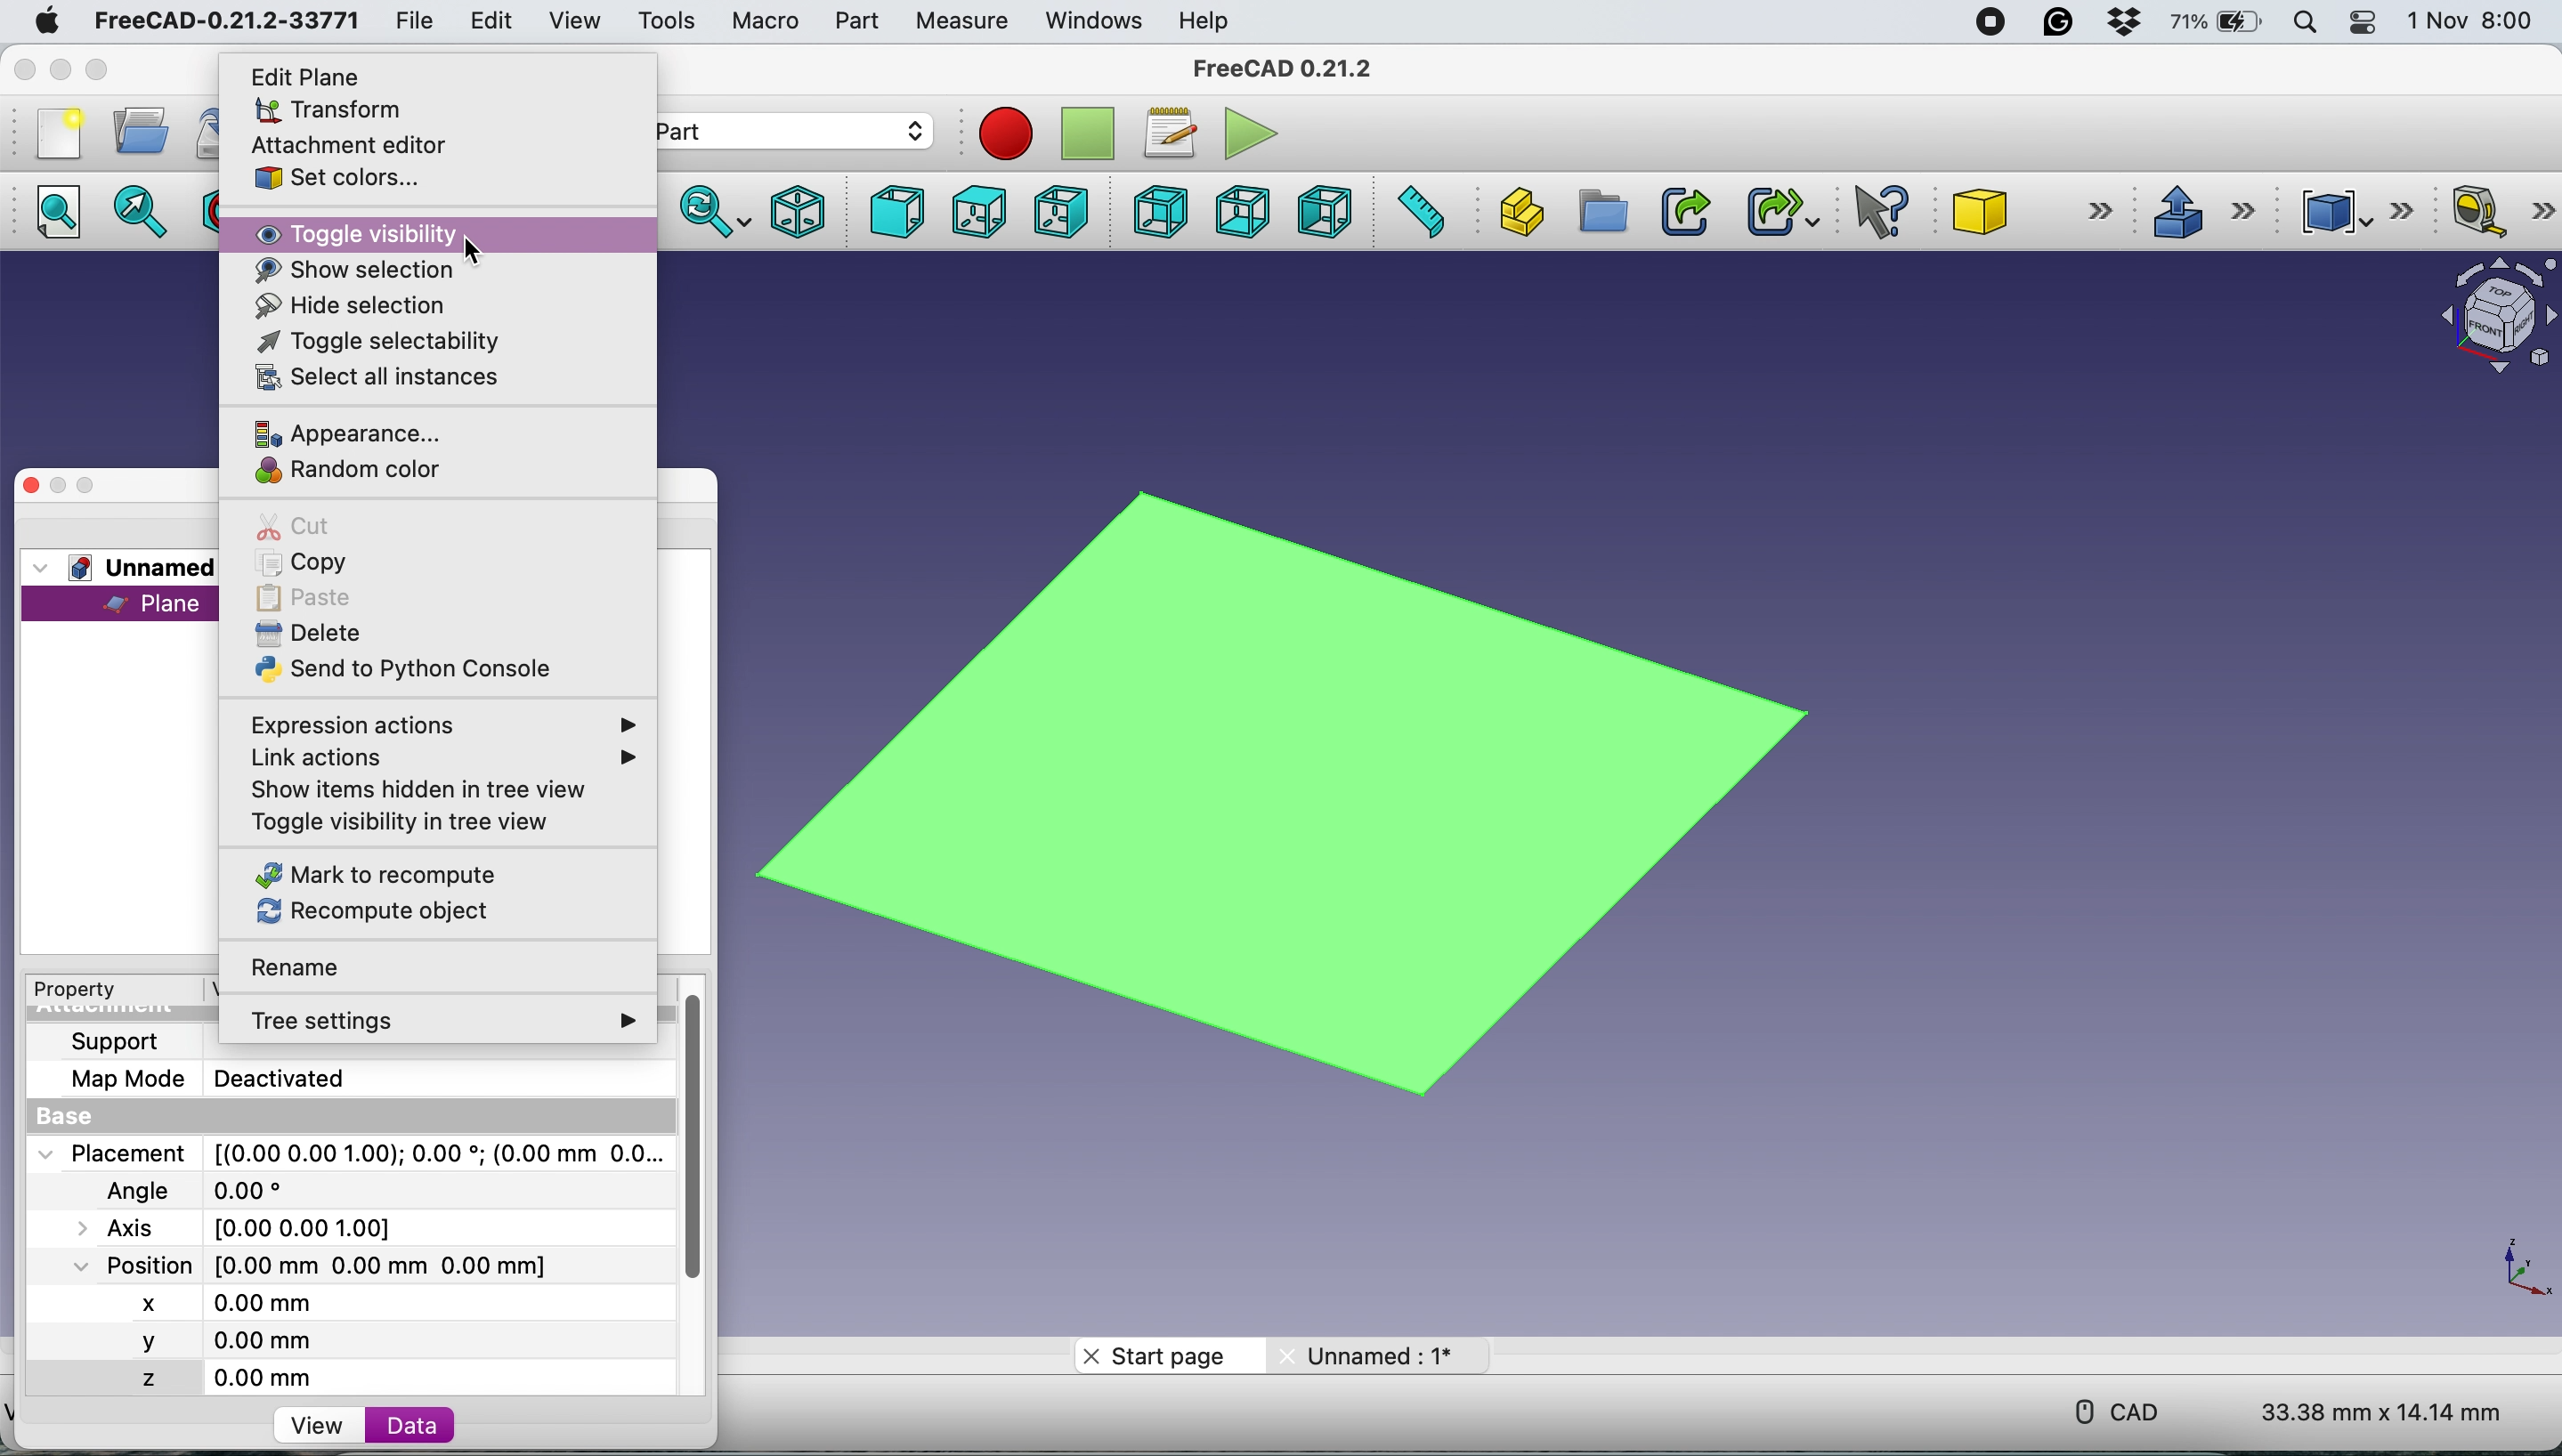  Describe the element at coordinates (69, 1115) in the screenshot. I see `base` at that location.